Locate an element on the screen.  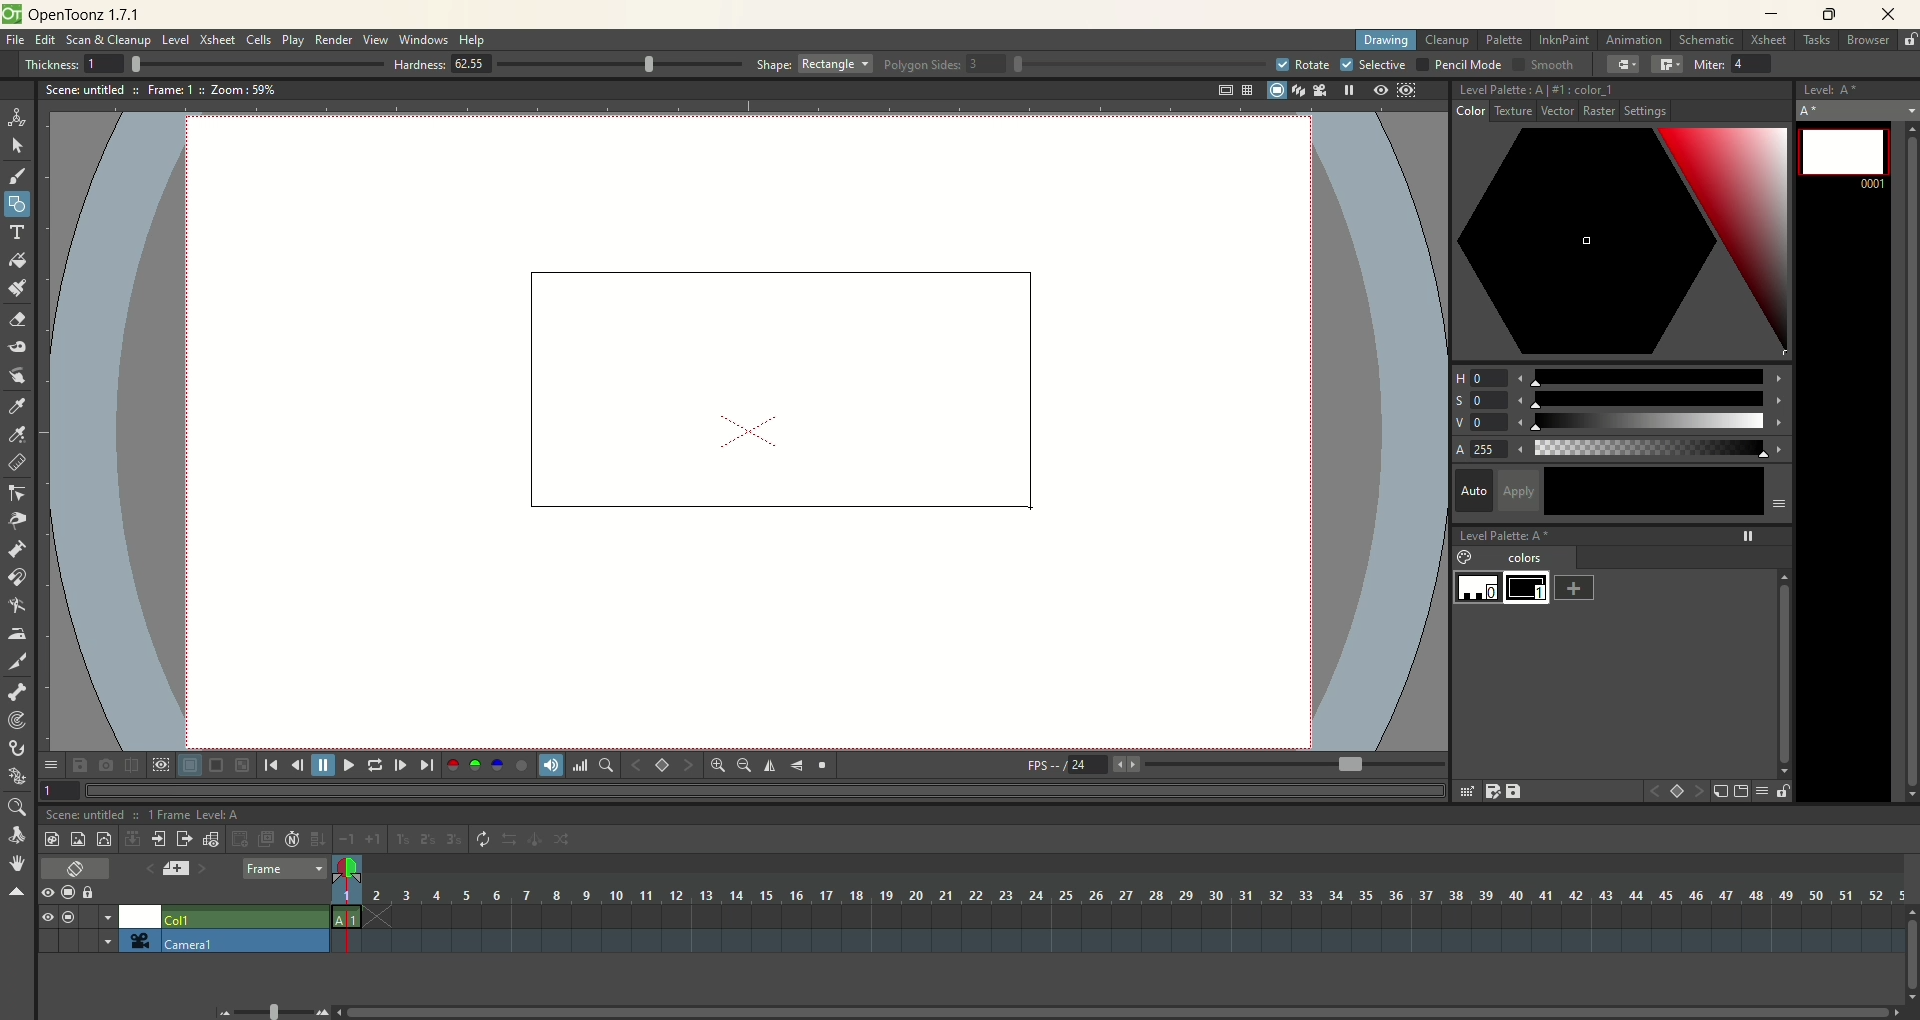
new toonz raster level is located at coordinates (51, 839).